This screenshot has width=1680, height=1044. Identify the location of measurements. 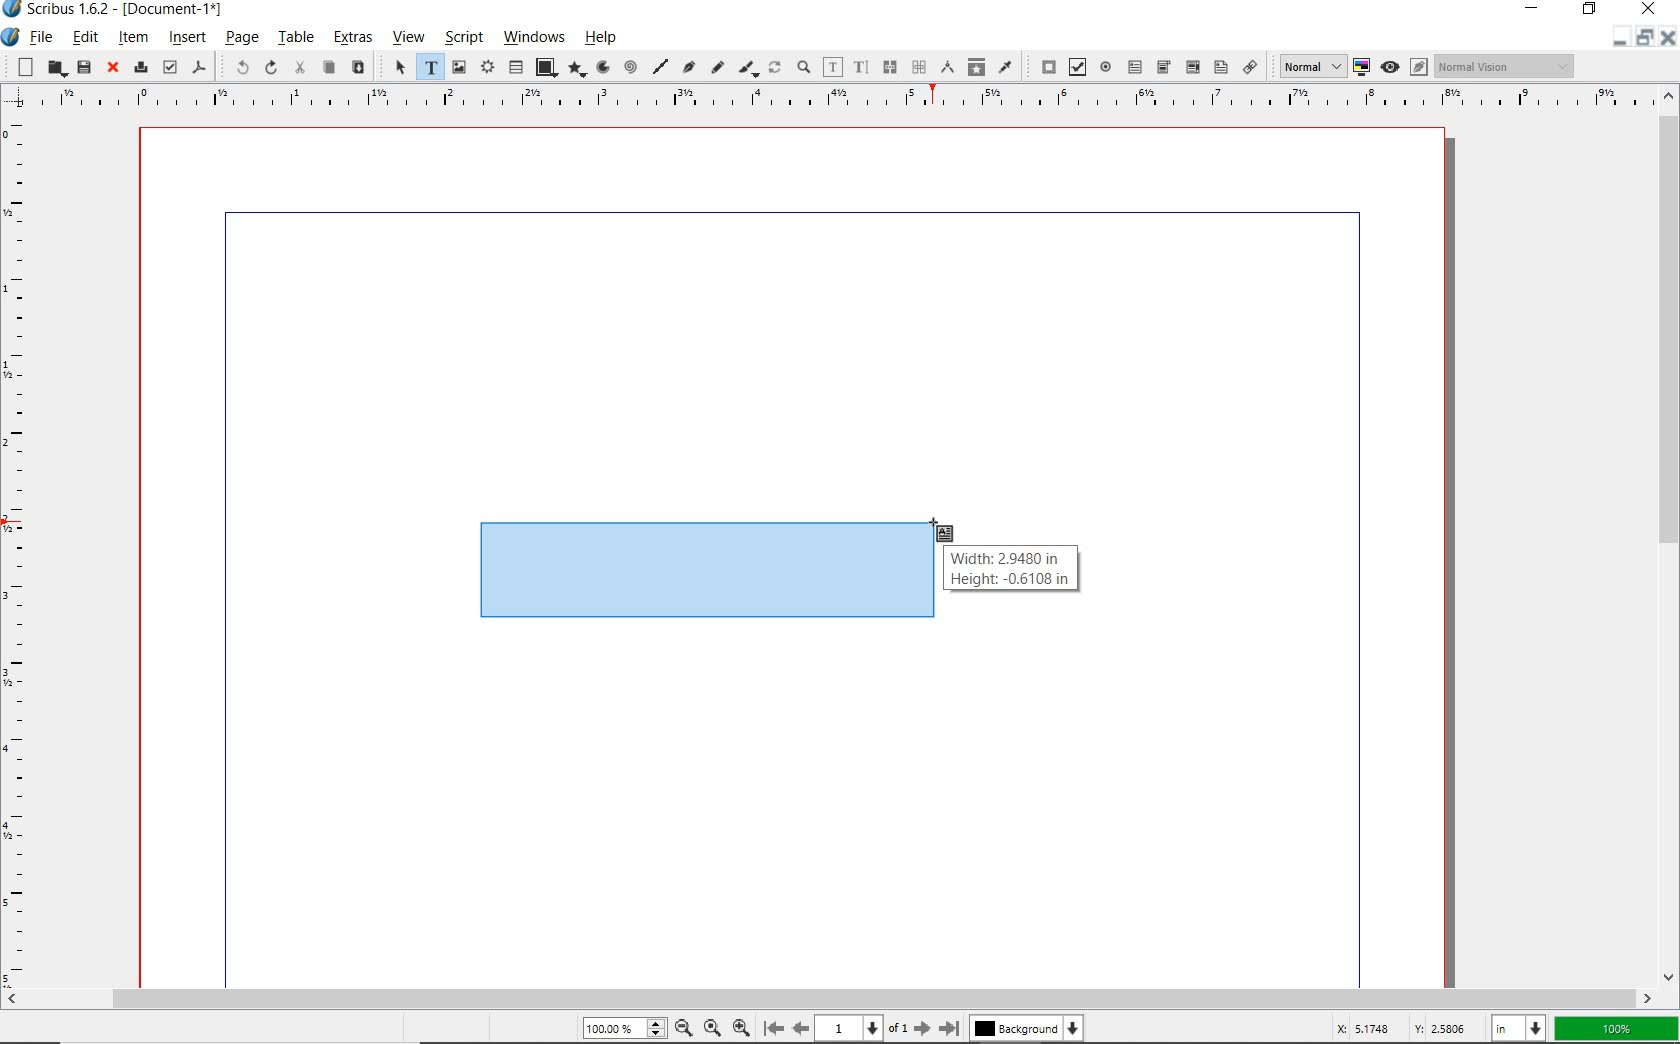
(946, 68).